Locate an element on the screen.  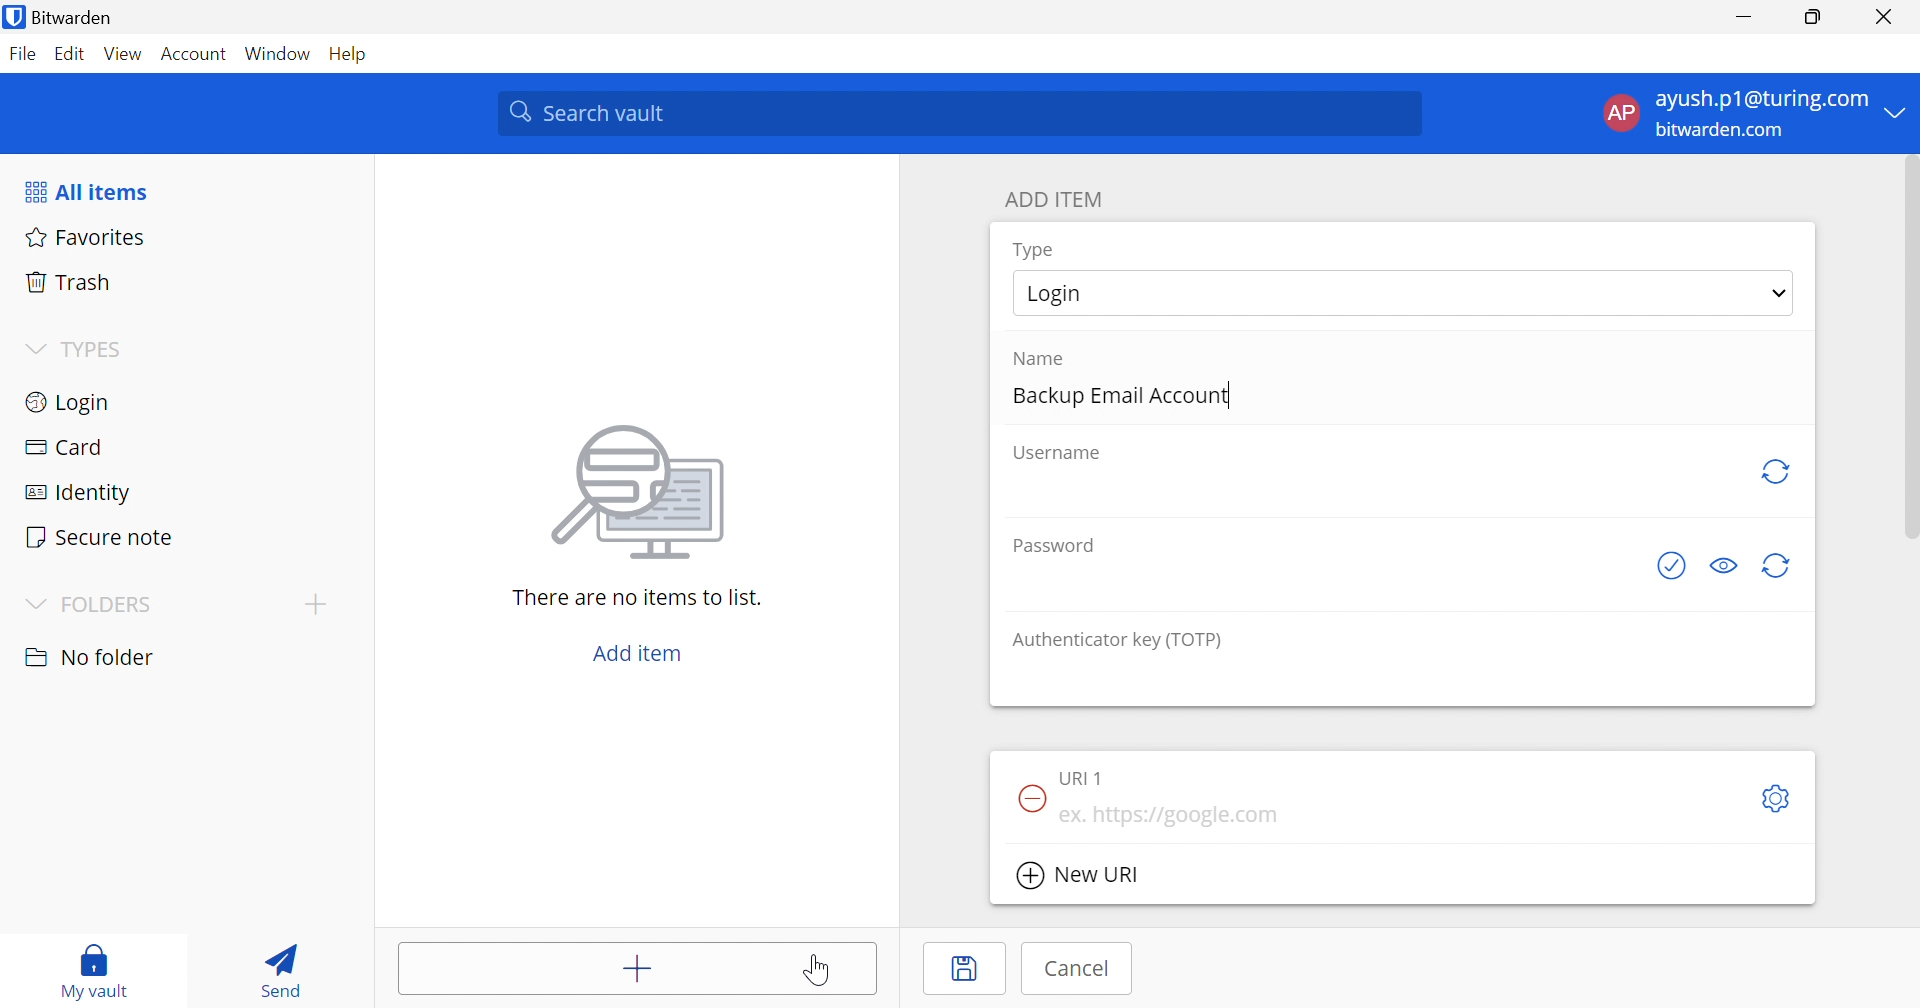
TYPES is located at coordinates (94, 348).